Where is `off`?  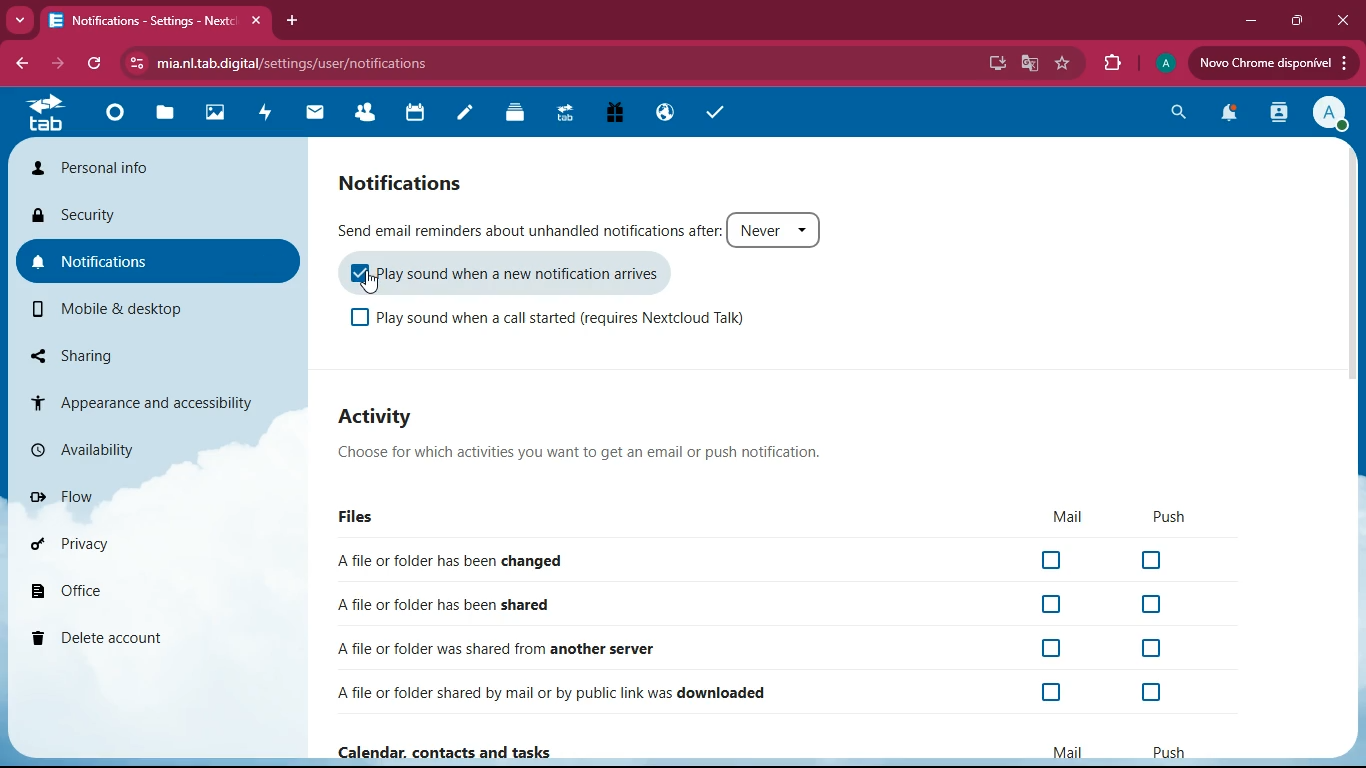 off is located at coordinates (1152, 561).